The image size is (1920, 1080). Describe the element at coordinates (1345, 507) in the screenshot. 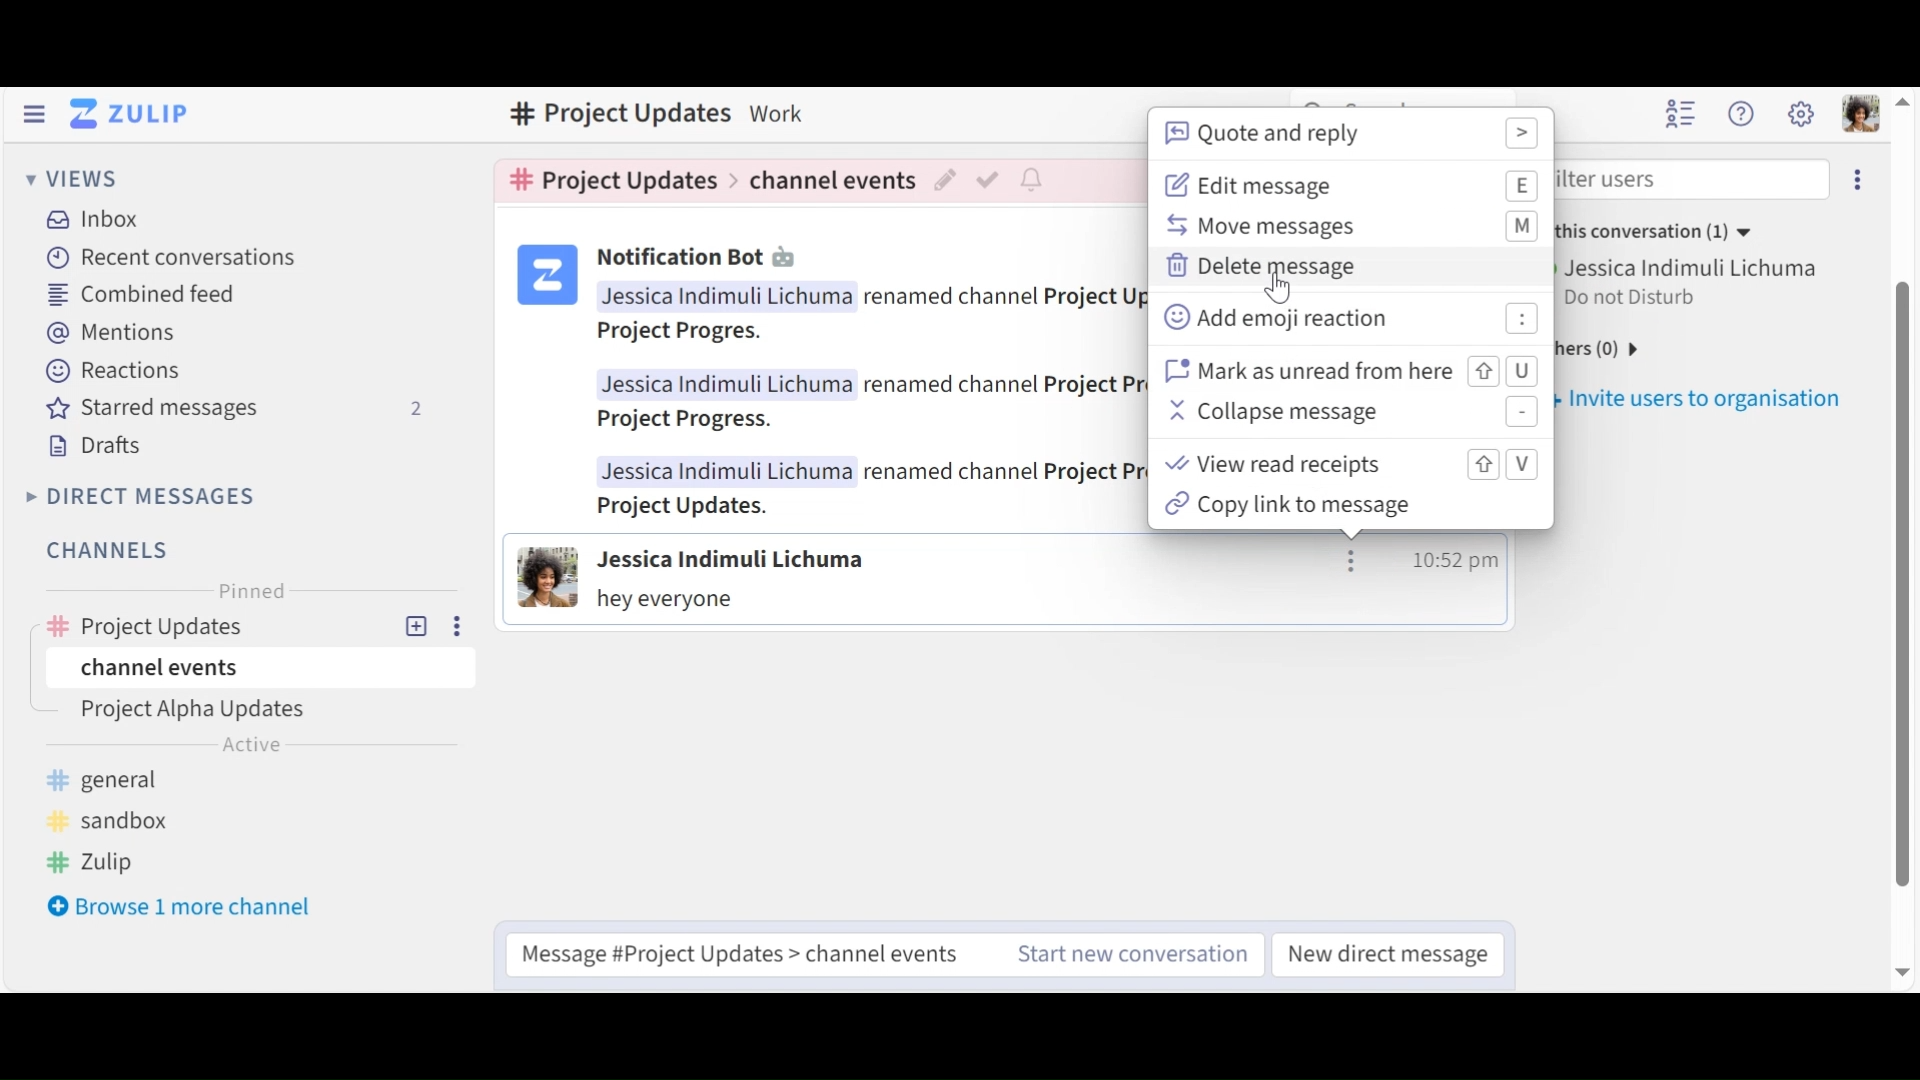

I see `Copy link to message` at that location.